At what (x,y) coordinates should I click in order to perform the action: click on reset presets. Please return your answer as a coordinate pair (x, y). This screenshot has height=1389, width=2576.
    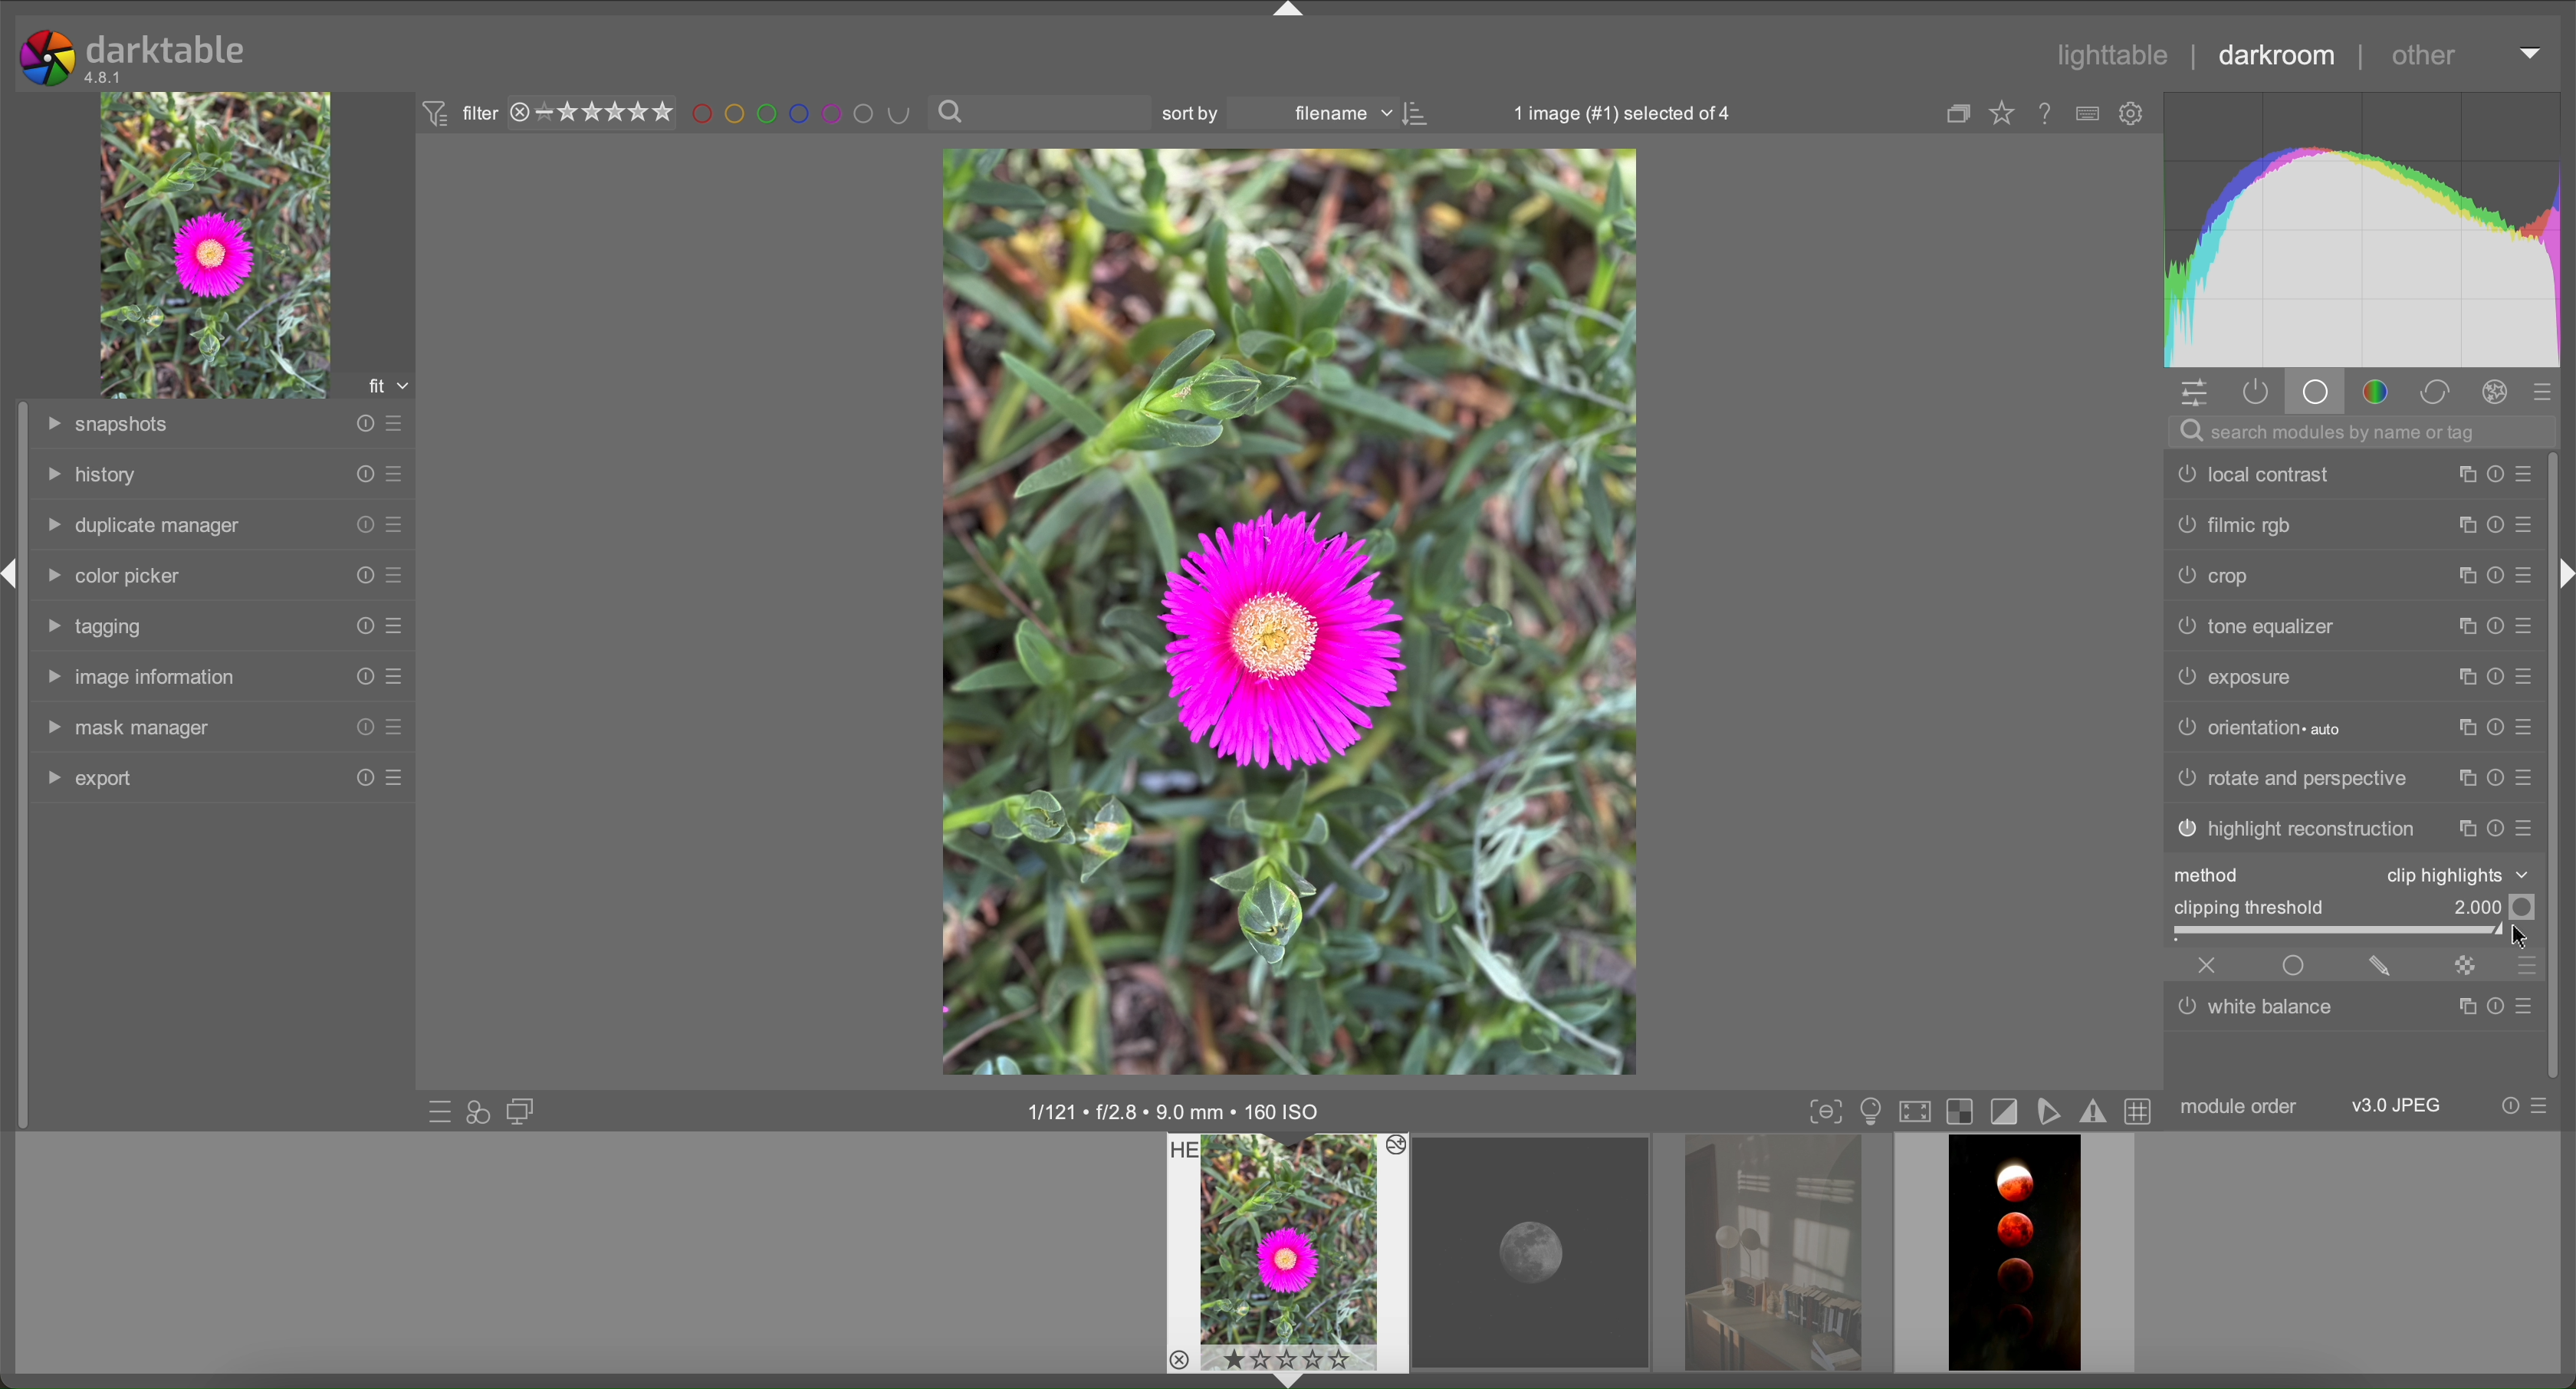
    Looking at the image, I should click on (360, 779).